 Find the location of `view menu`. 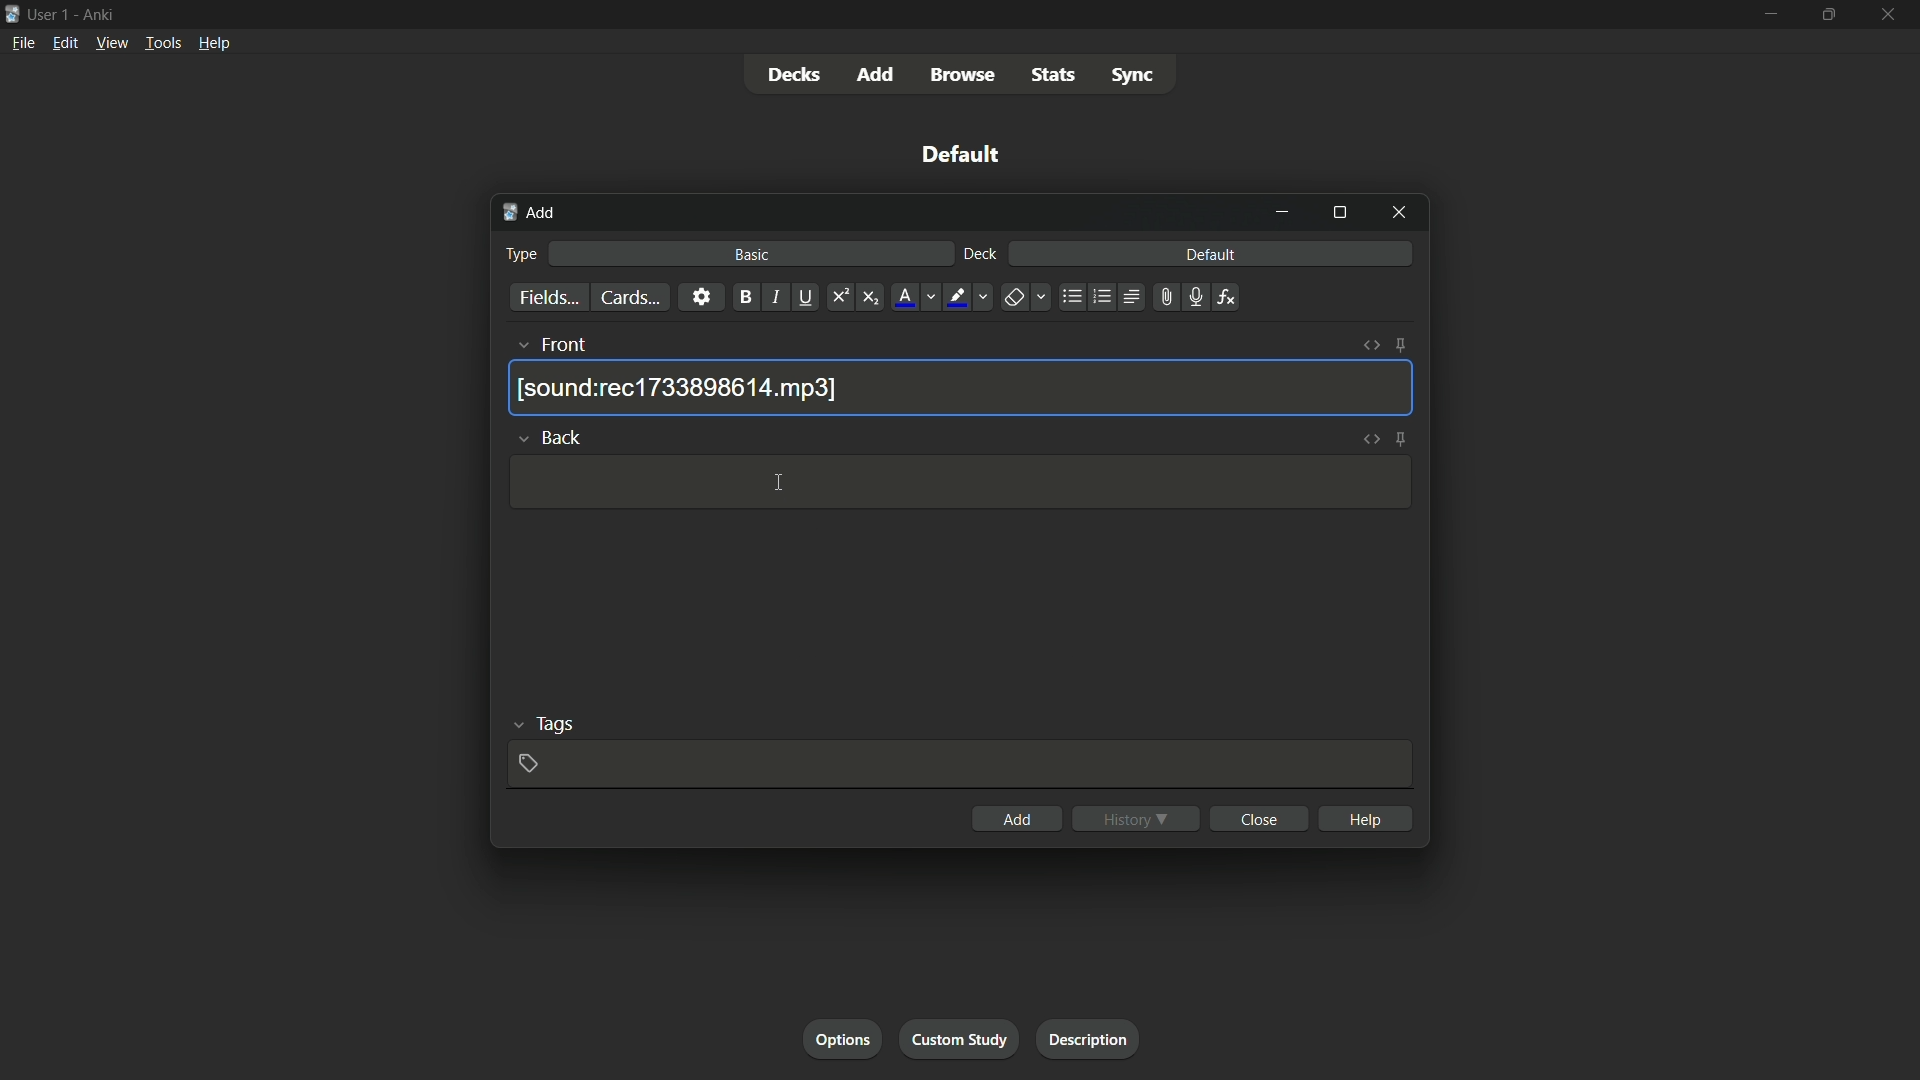

view menu is located at coordinates (112, 43).